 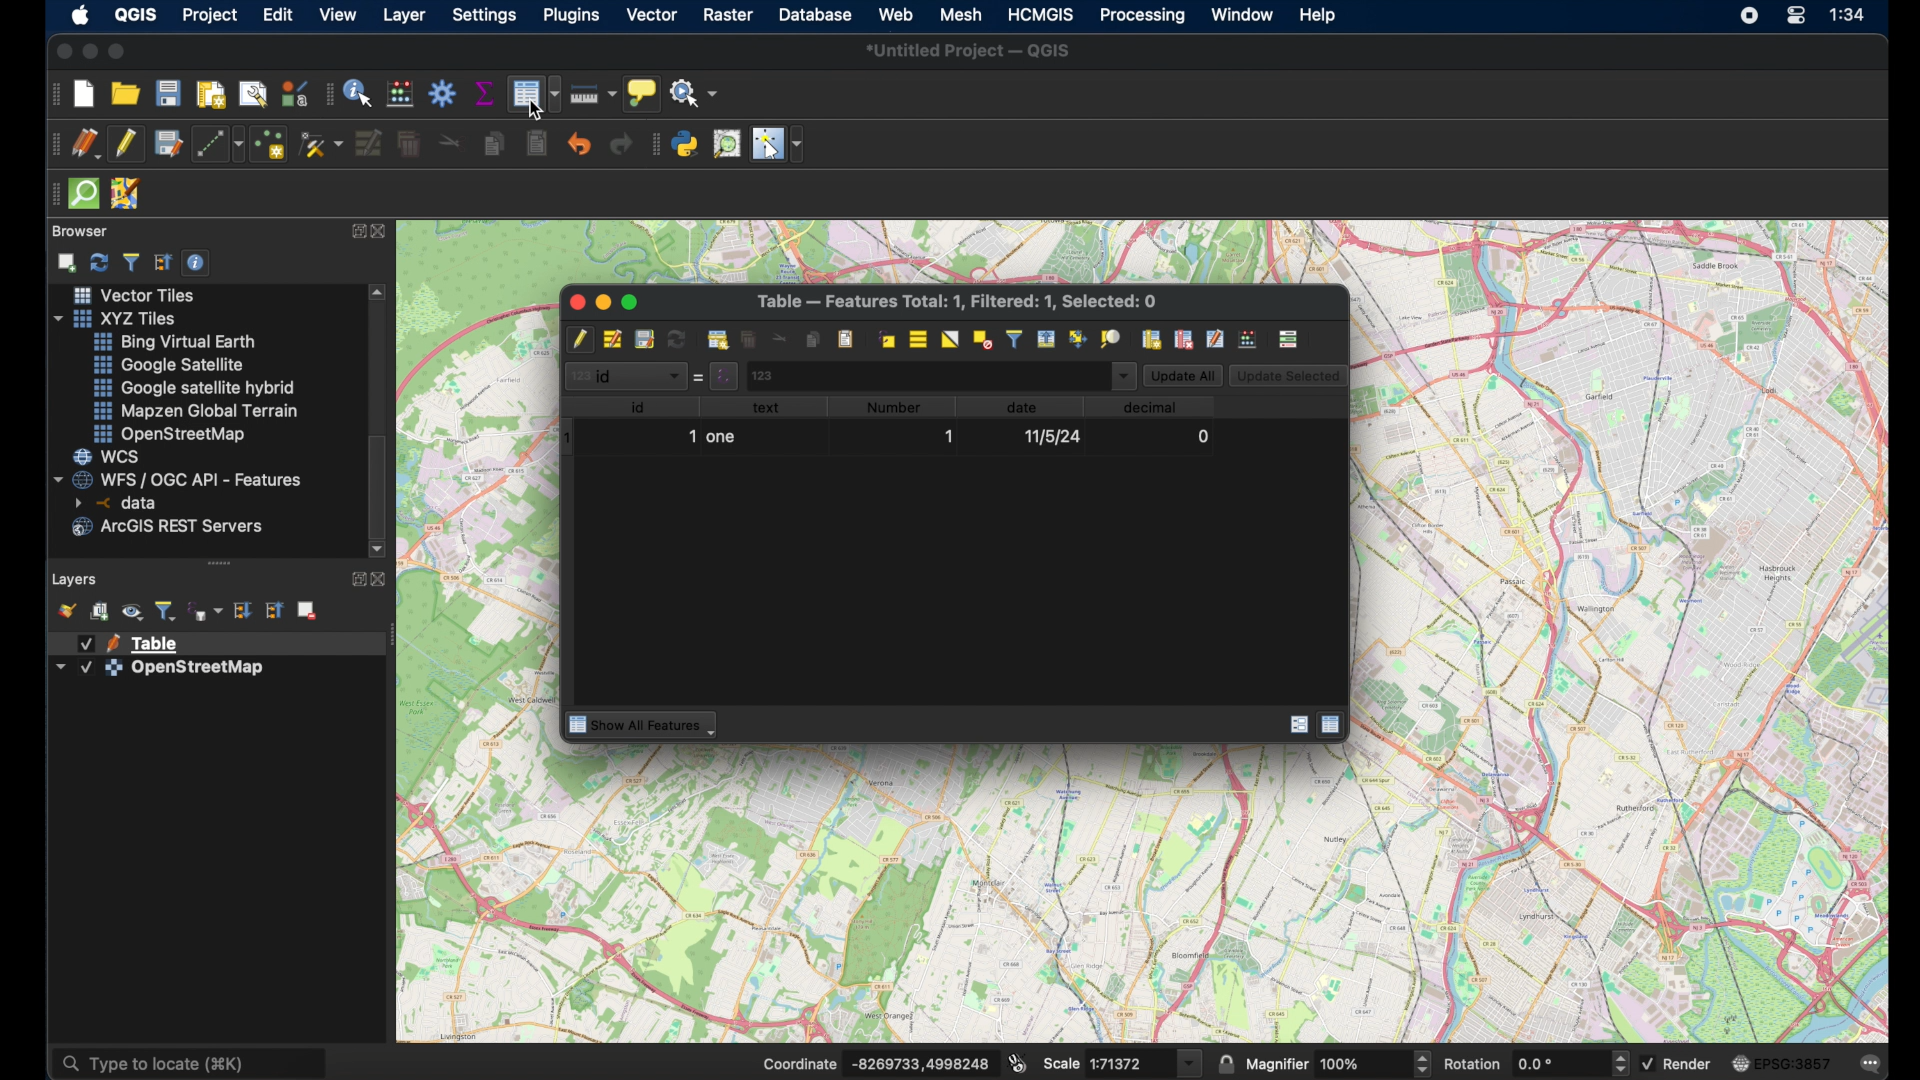 I want to click on select/filter features, so click(x=1013, y=337).